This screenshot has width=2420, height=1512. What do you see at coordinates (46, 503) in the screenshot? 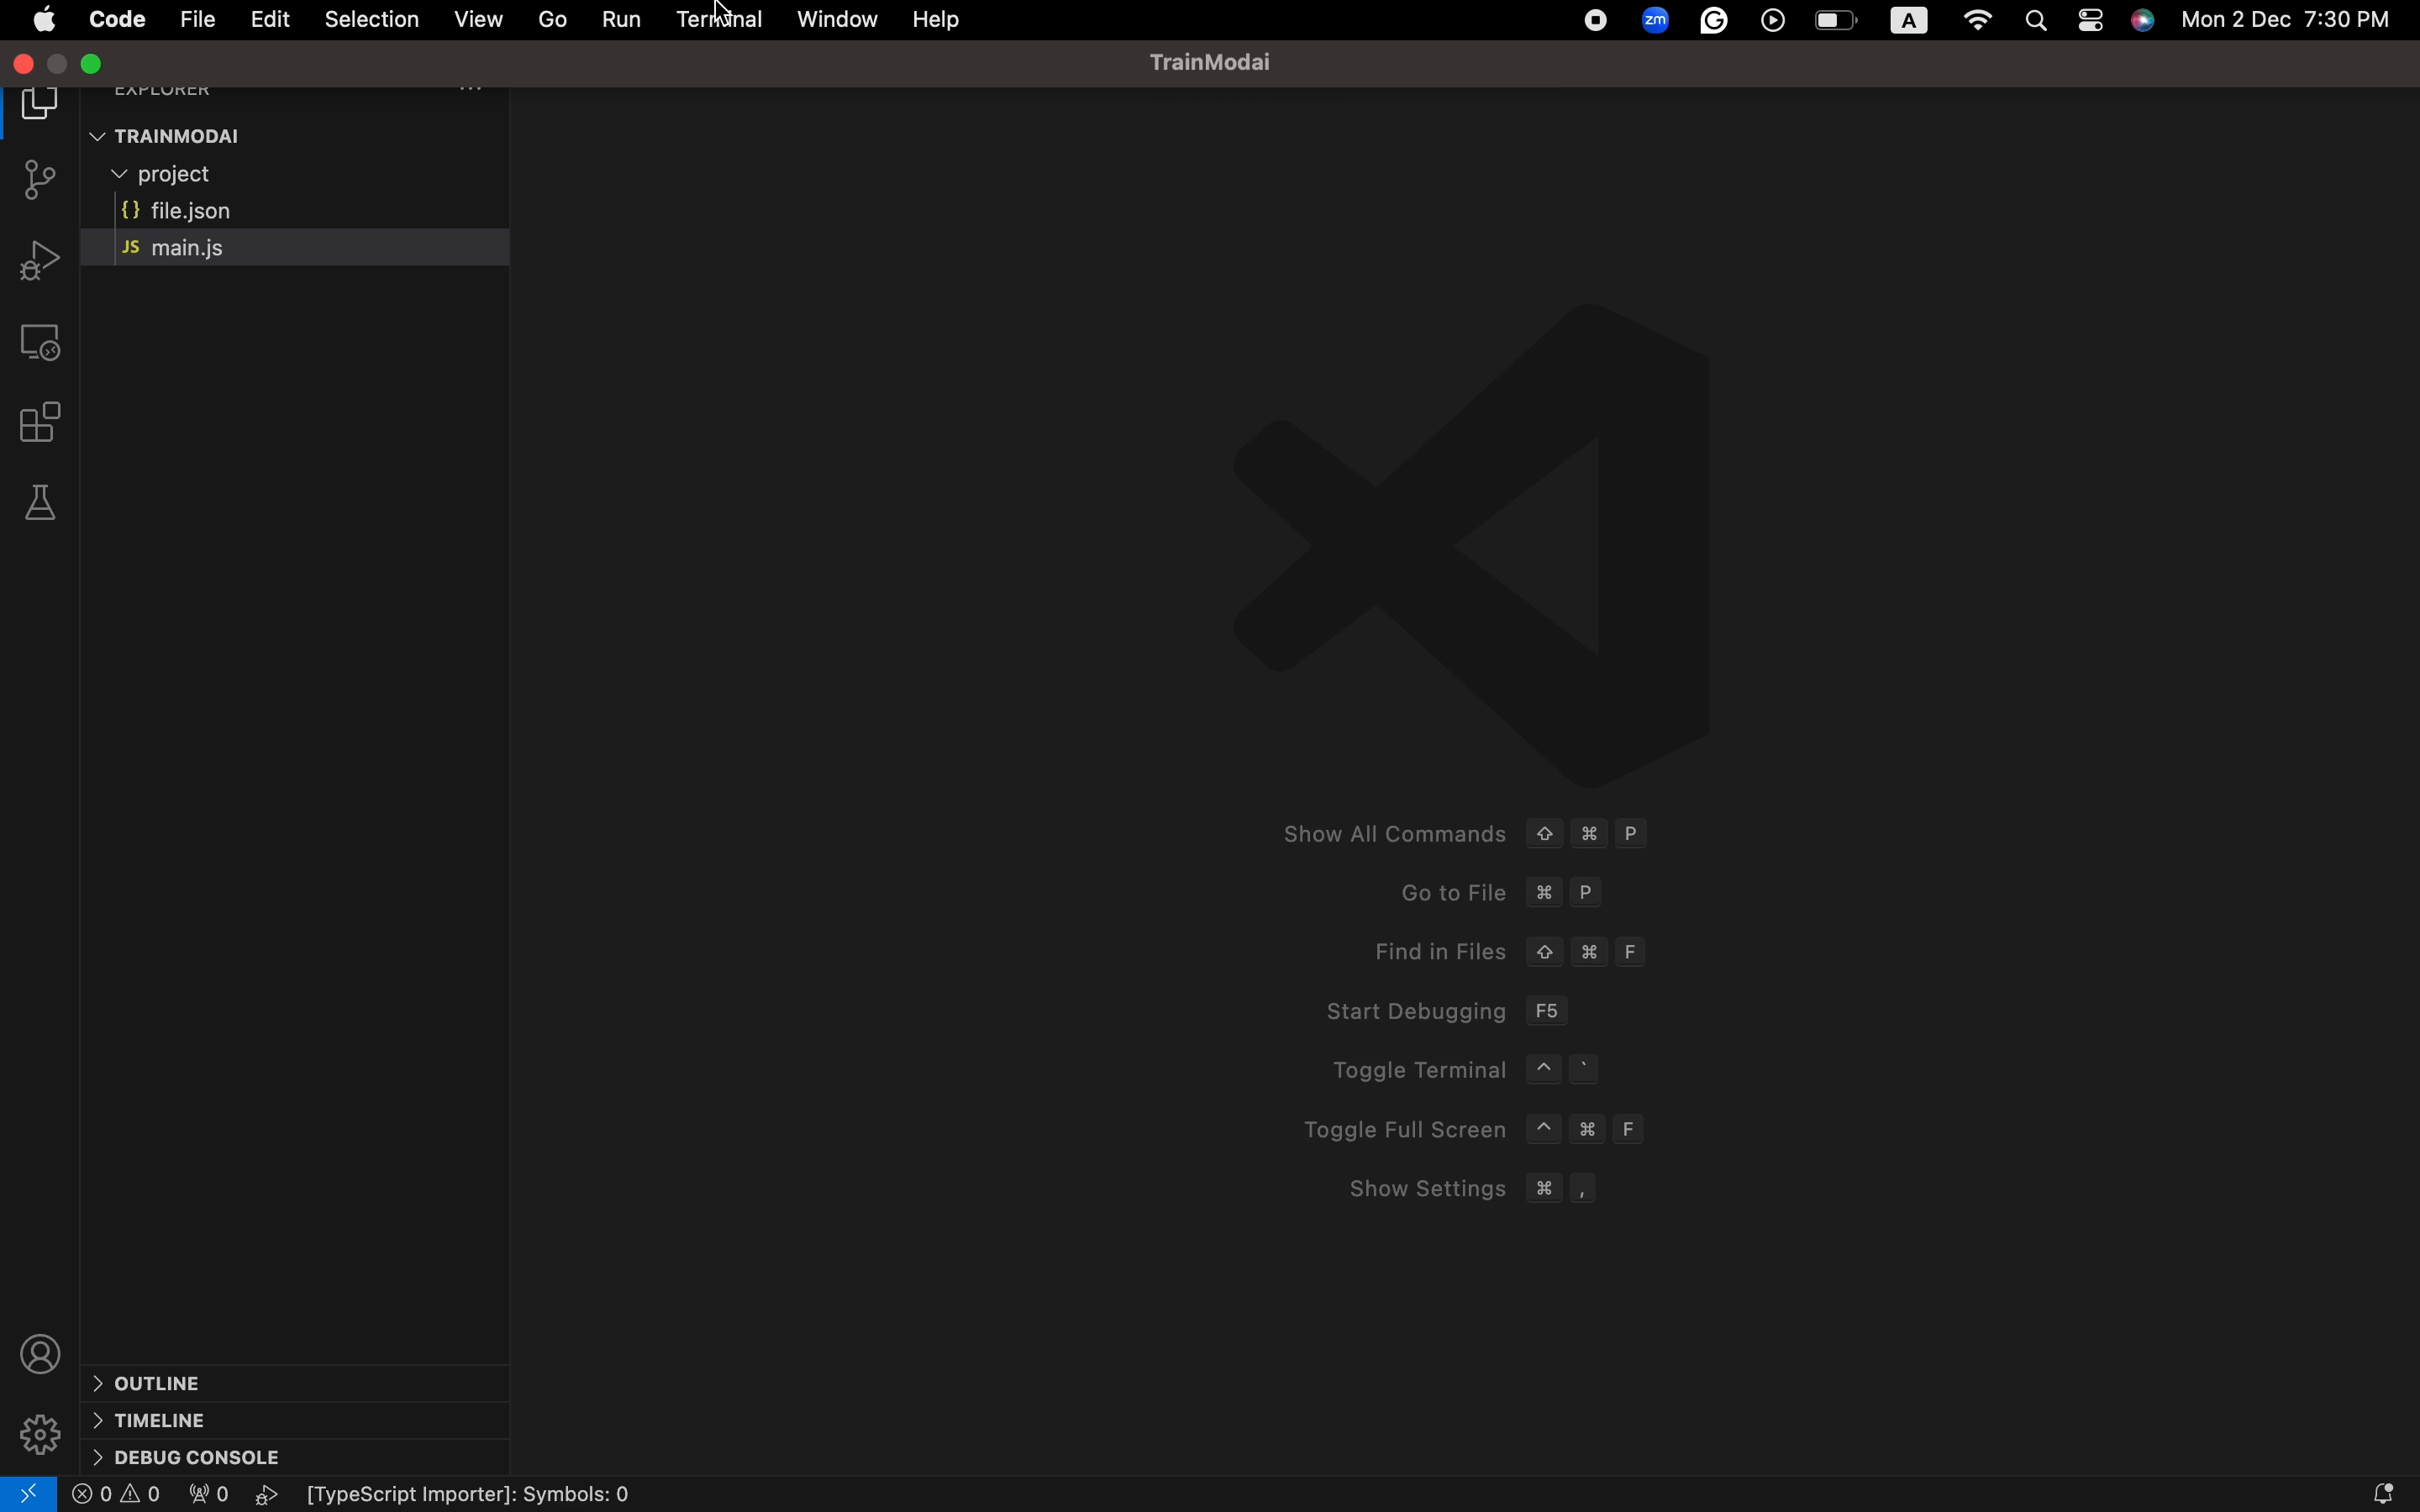
I see `tests` at bounding box center [46, 503].